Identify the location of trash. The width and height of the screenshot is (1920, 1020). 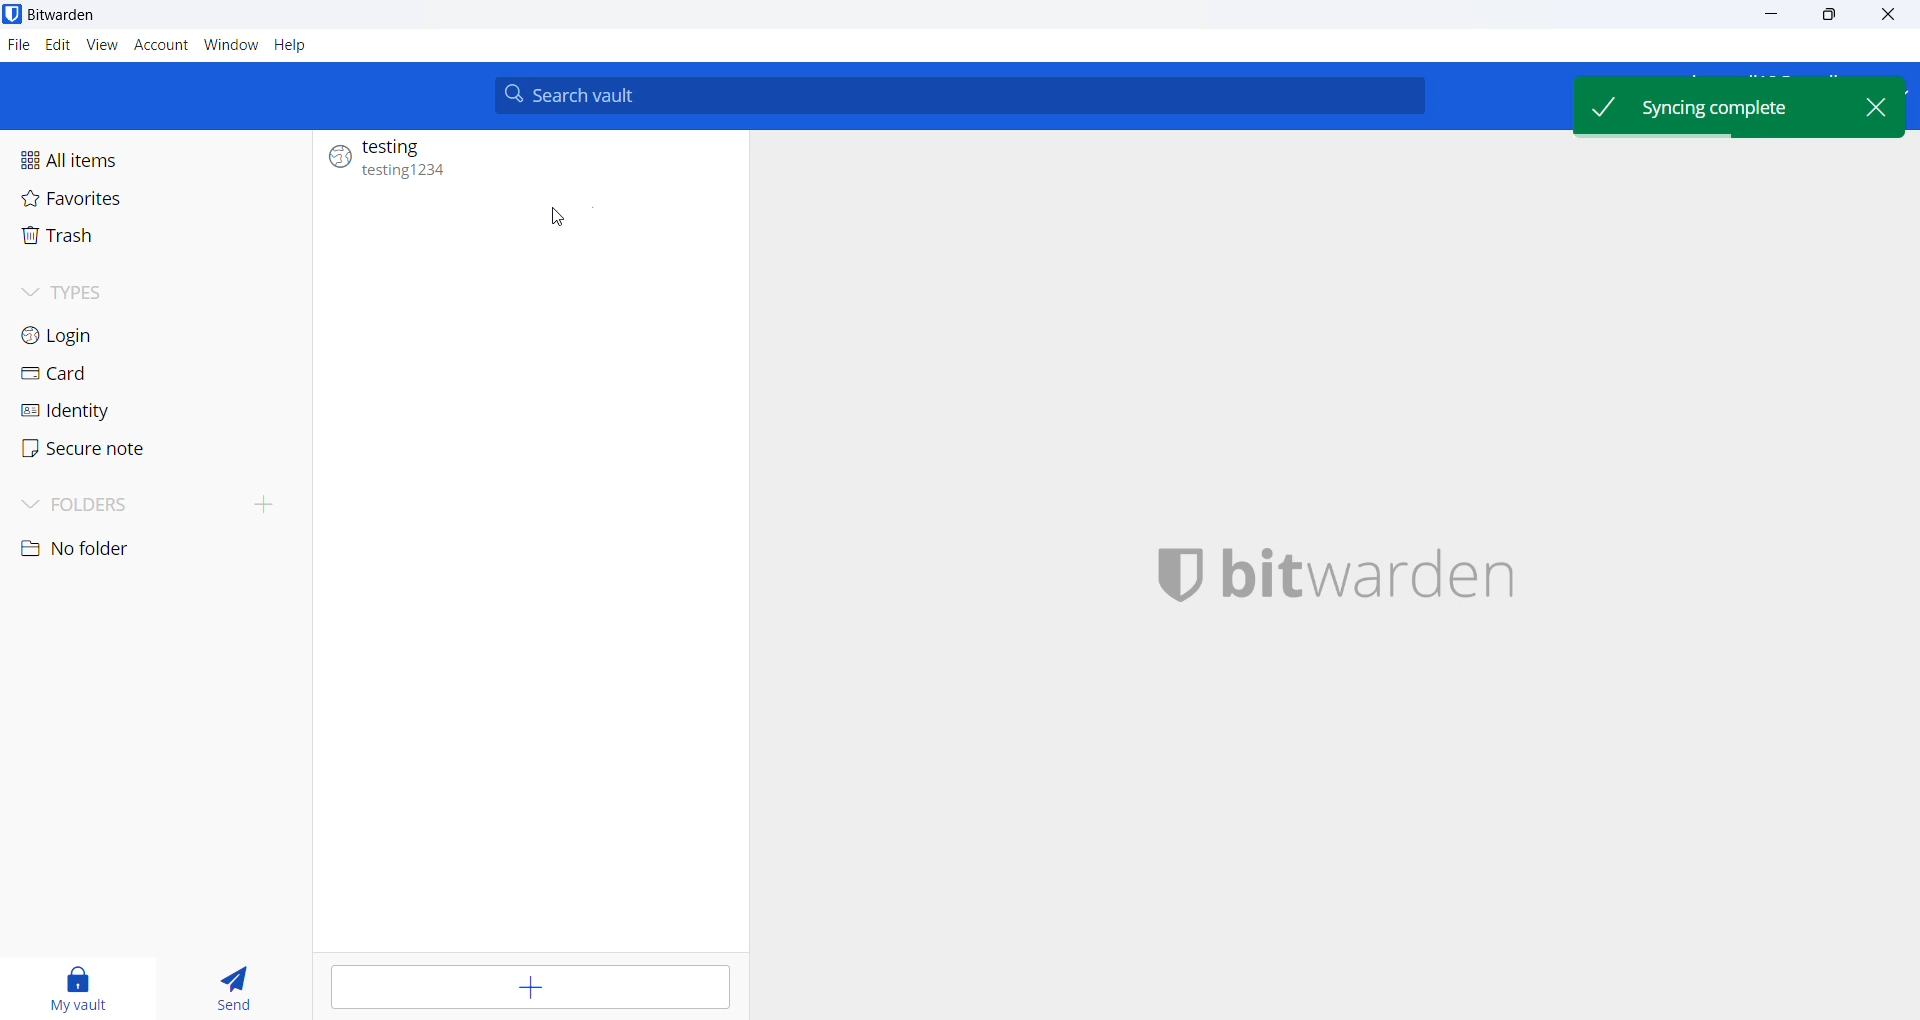
(88, 243).